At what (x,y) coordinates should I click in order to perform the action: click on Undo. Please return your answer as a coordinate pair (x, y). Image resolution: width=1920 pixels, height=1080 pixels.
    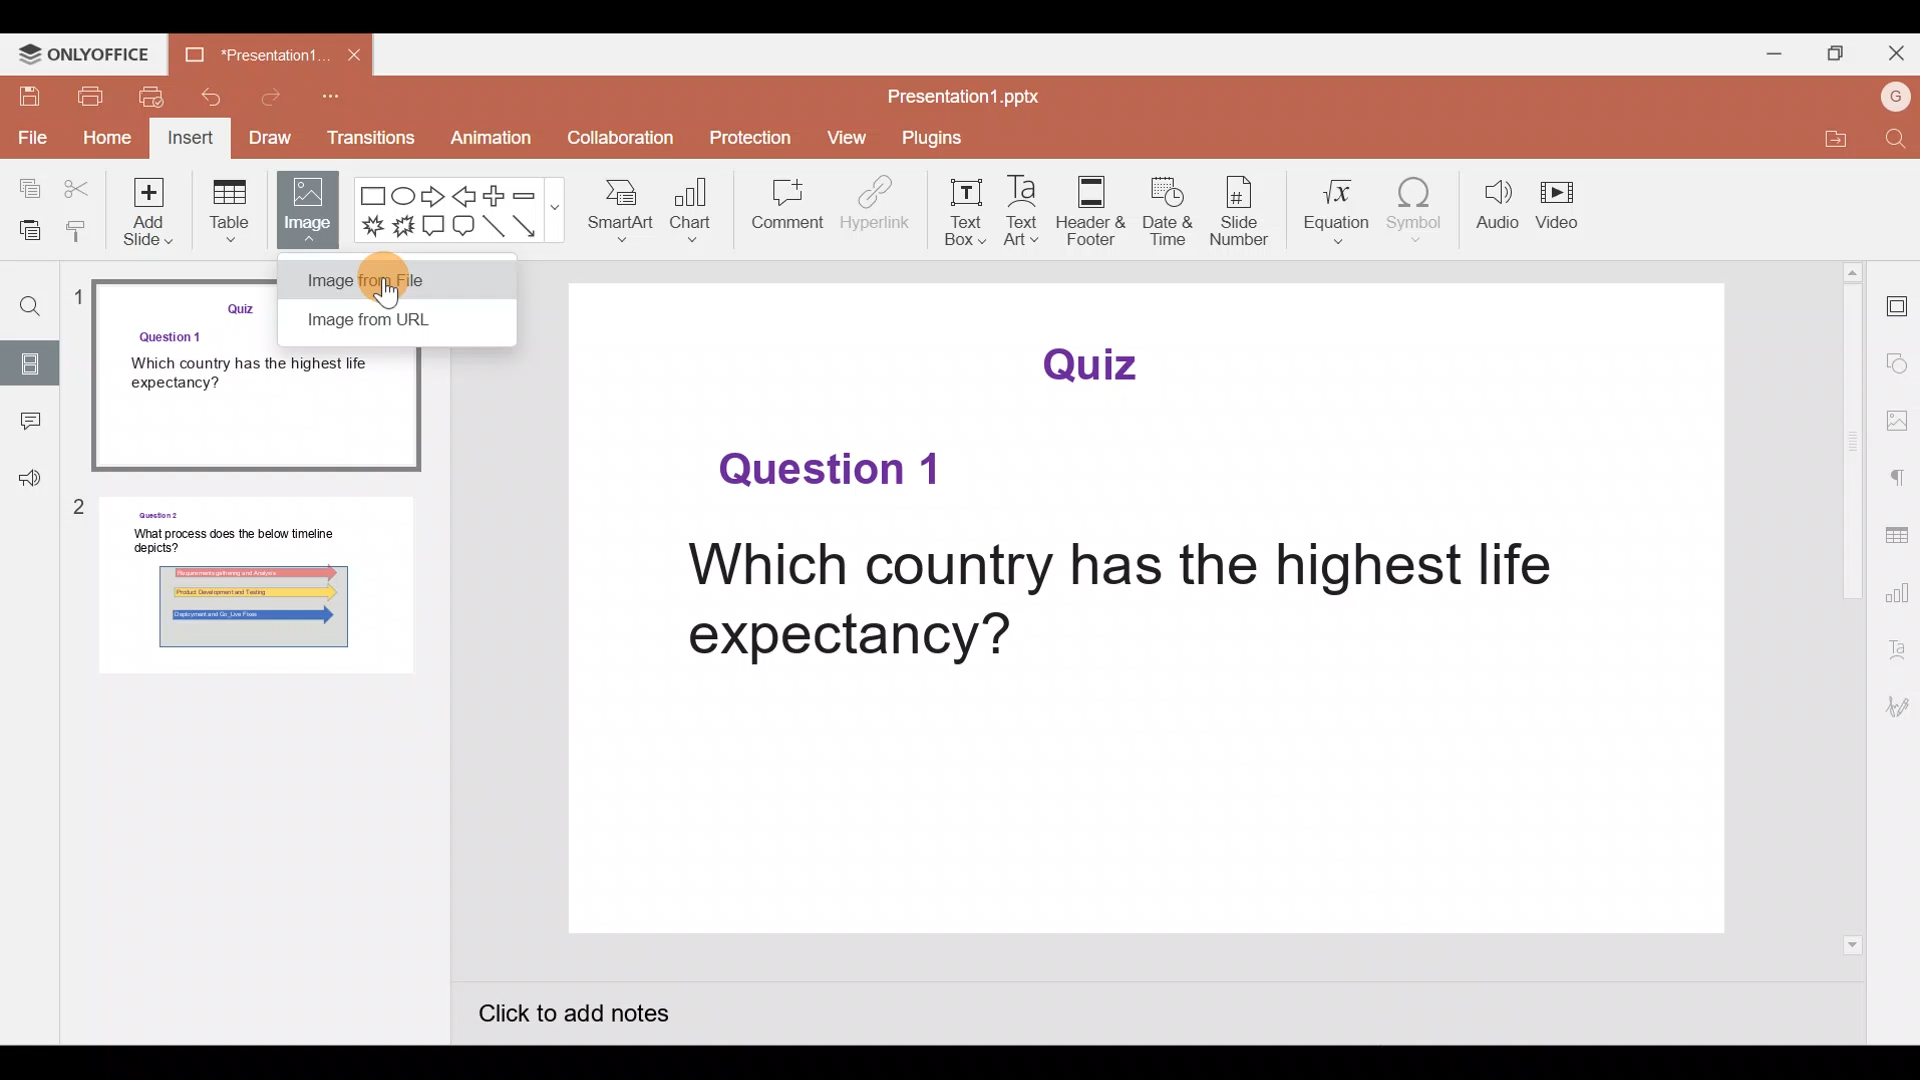
    Looking at the image, I should click on (220, 97).